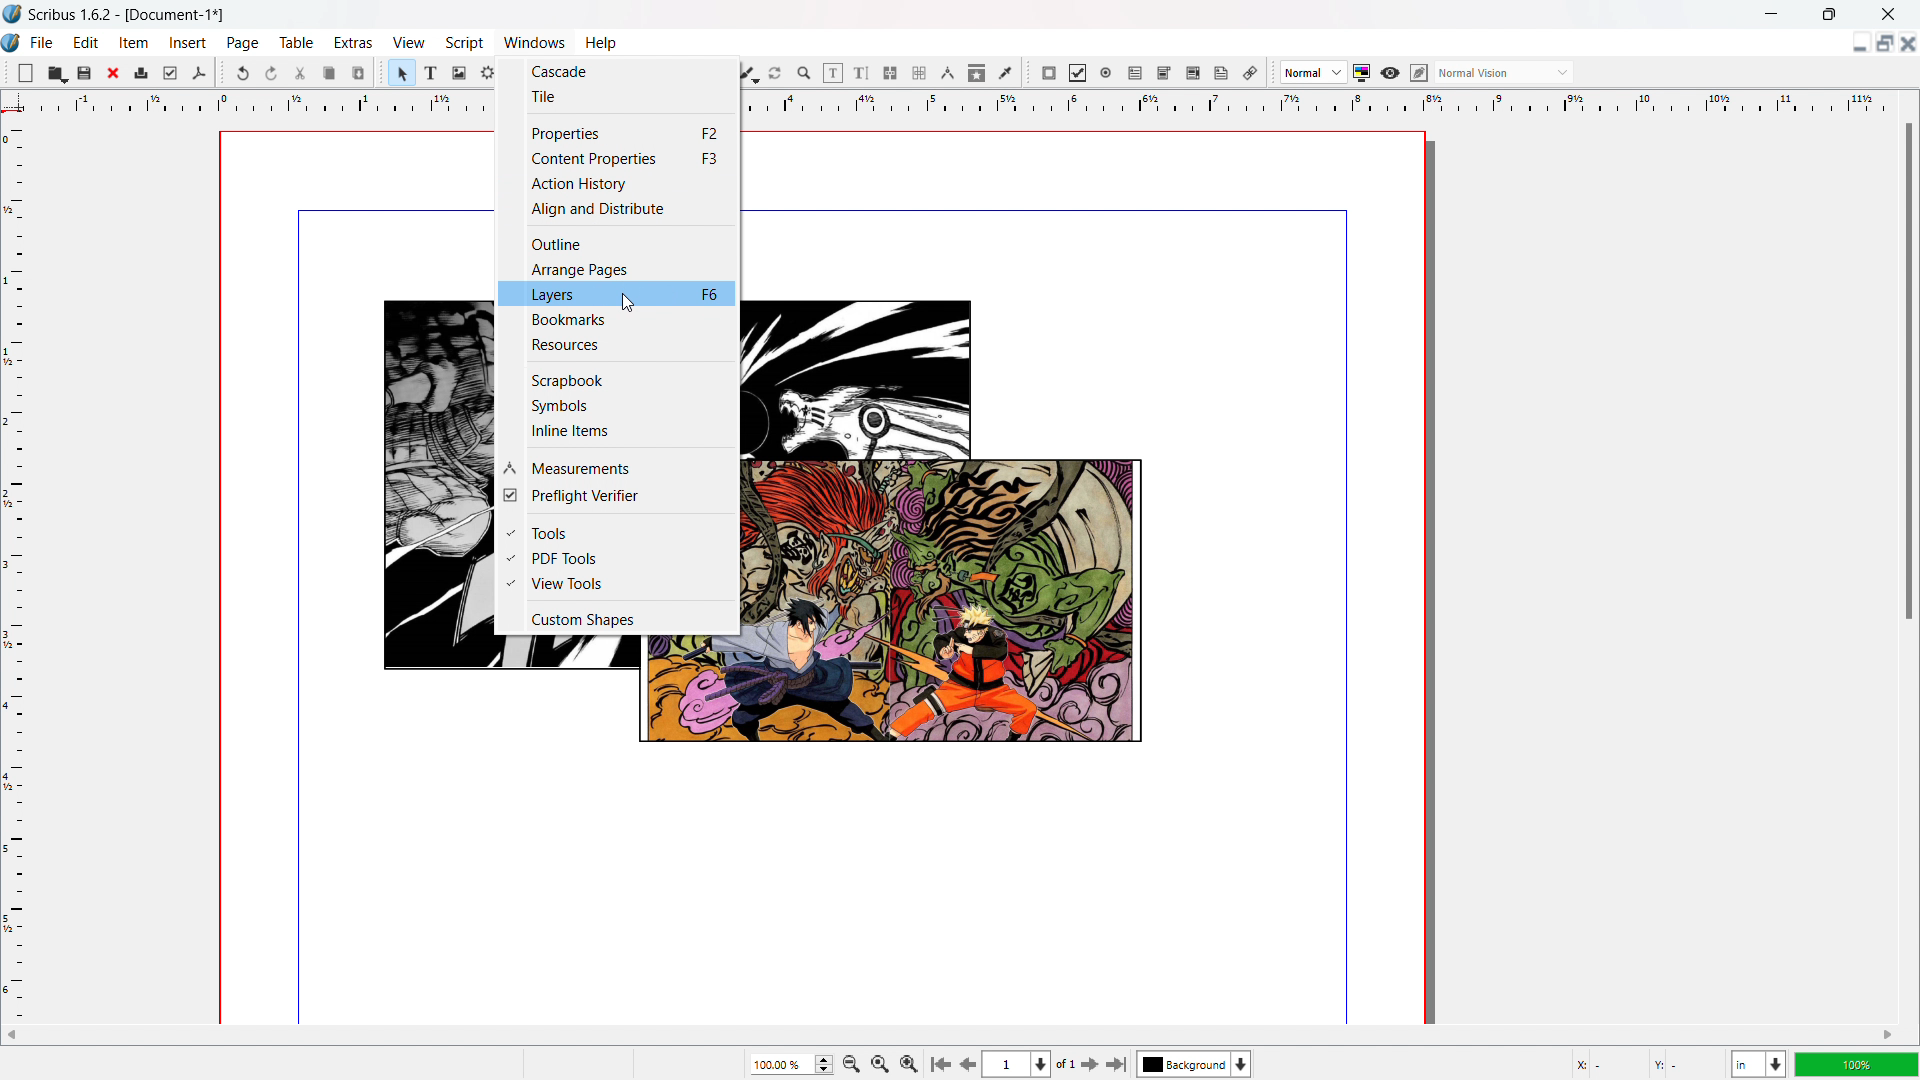 The width and height of the screenshot is (1920, 1080). What do you see at coordinates (1250, 73) in the screenshot?
I see `link the annotation` at bounding box center [1250, 73].